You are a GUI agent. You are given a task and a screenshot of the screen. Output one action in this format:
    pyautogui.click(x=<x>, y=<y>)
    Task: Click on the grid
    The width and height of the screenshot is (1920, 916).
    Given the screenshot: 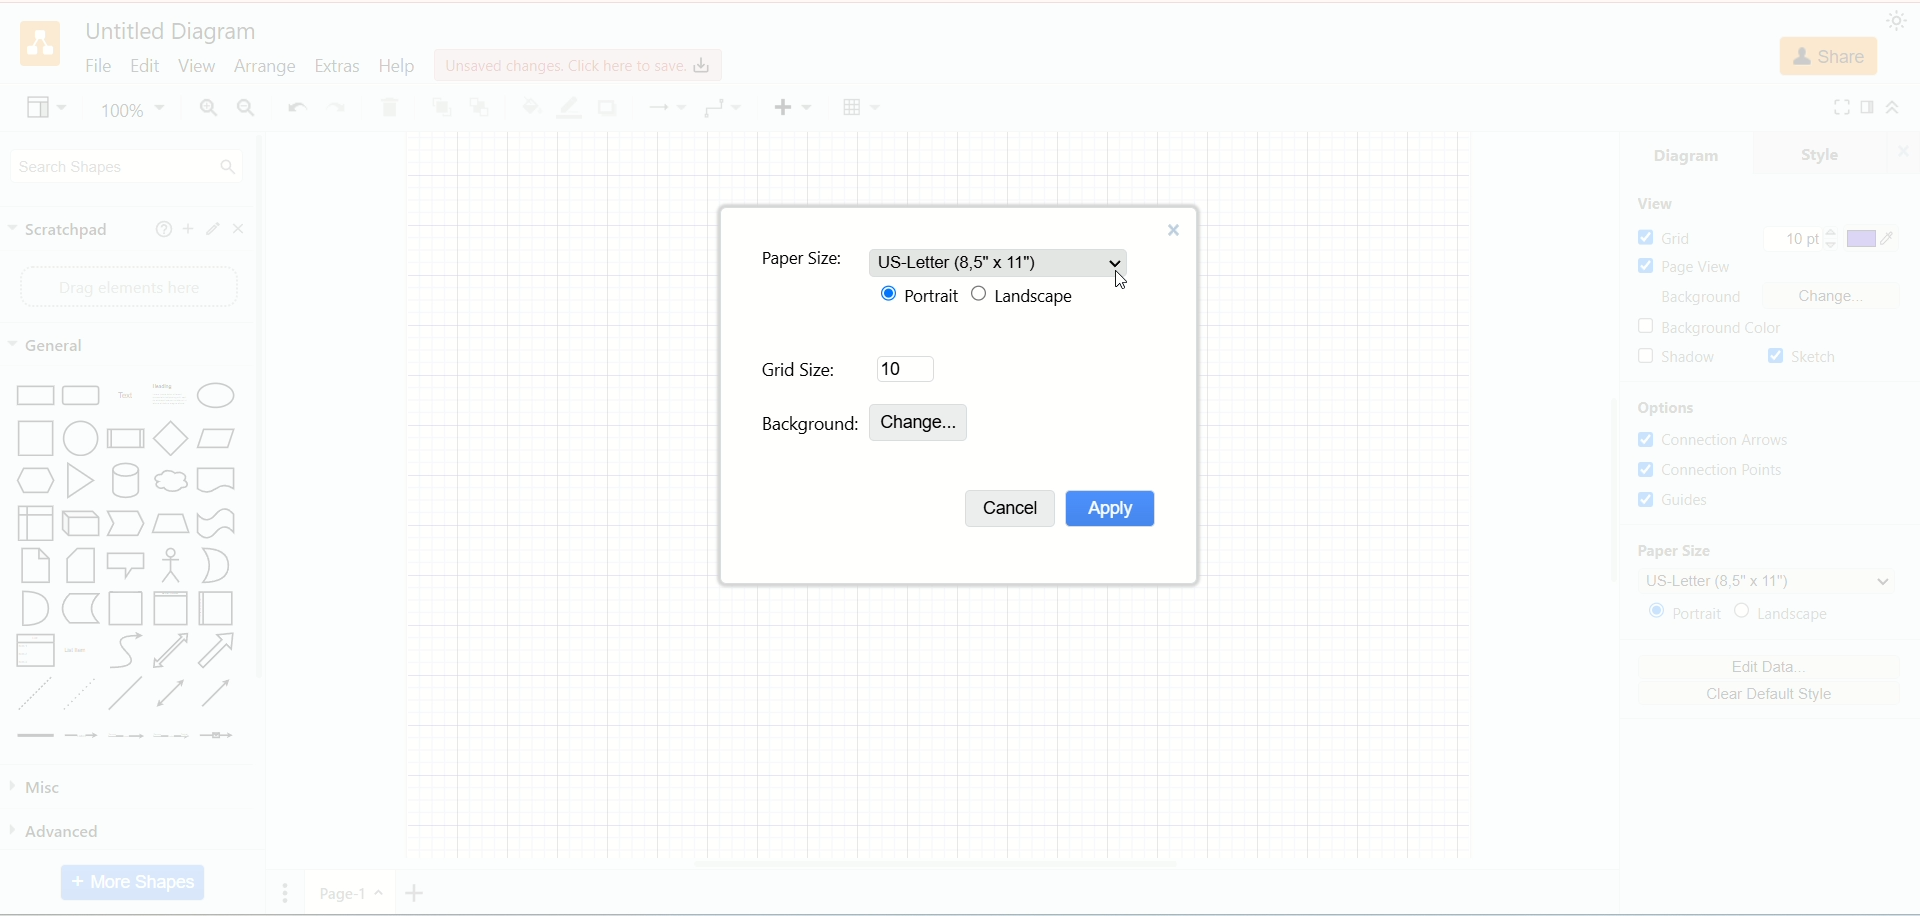 What is the action you would take?
    pyautogui.click(x=1666, y=238)
    